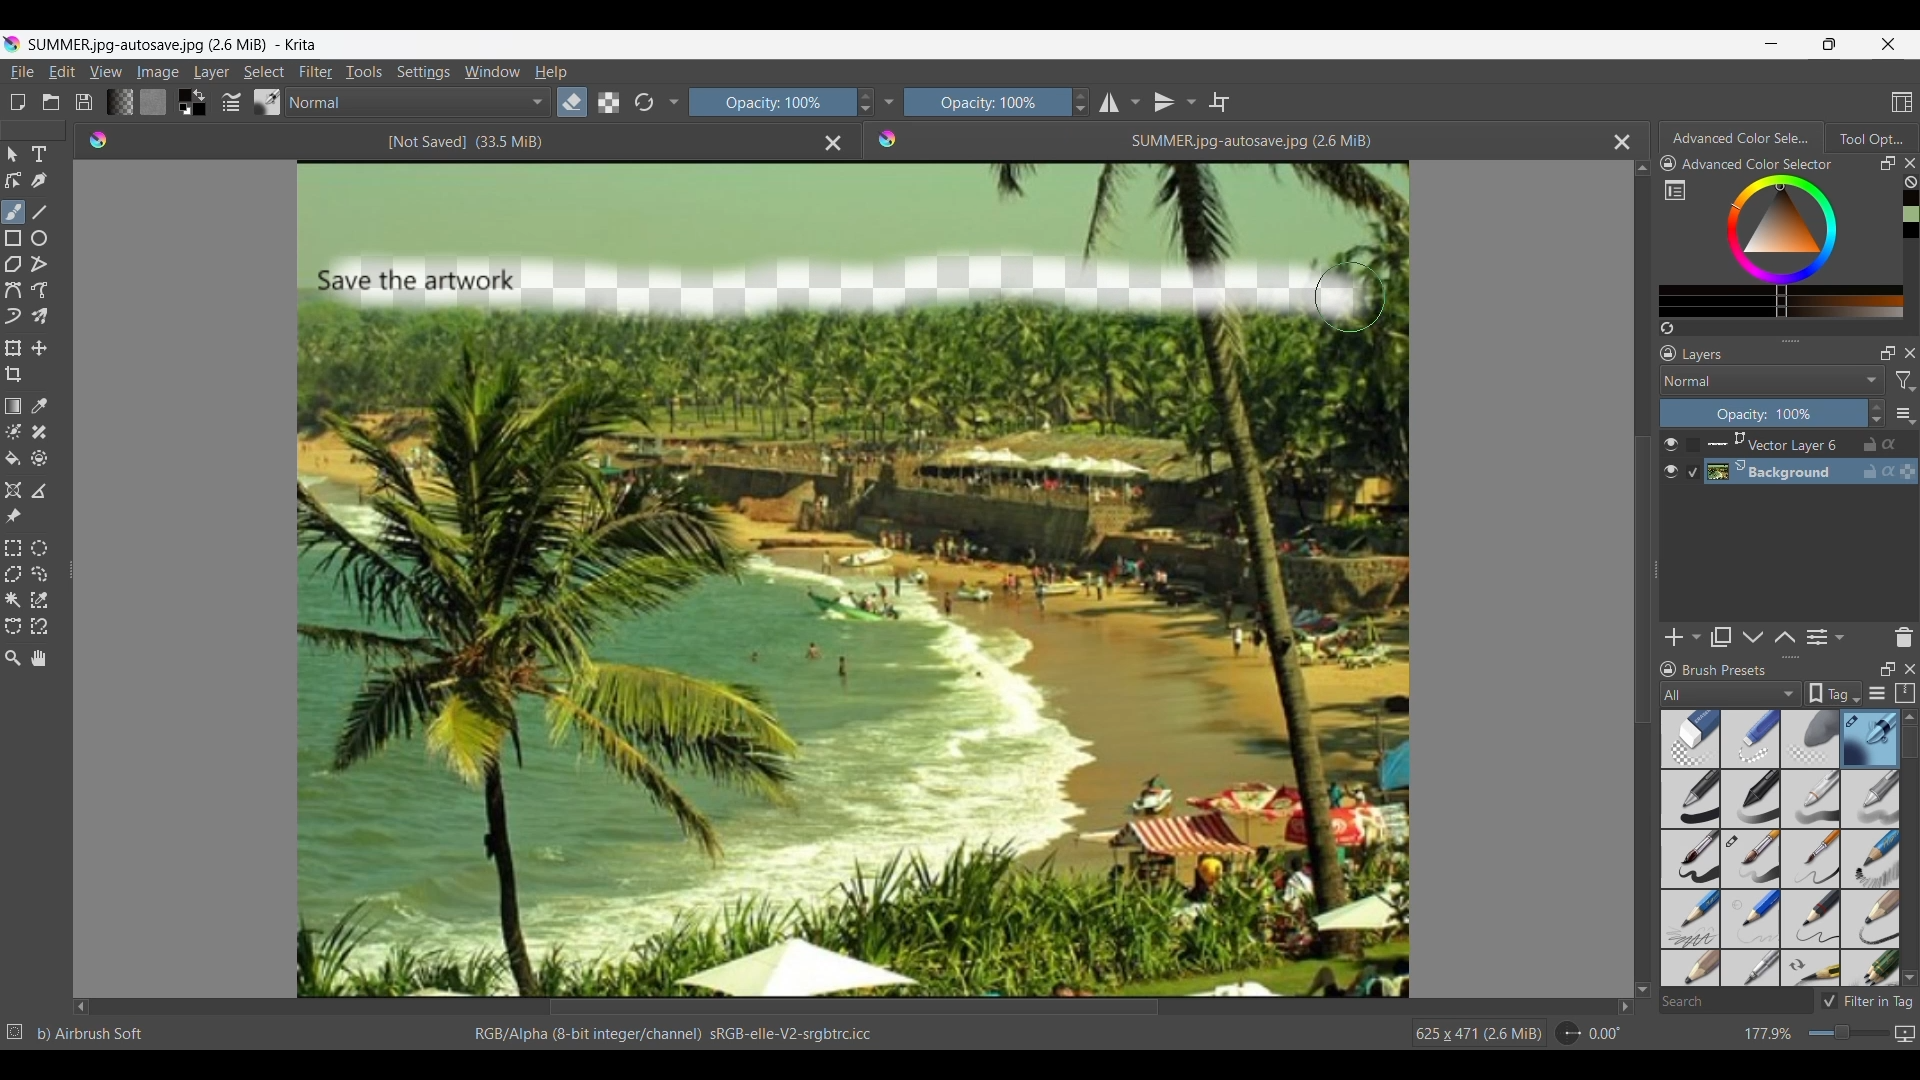  I want to click on Background, so click(1814, 472).